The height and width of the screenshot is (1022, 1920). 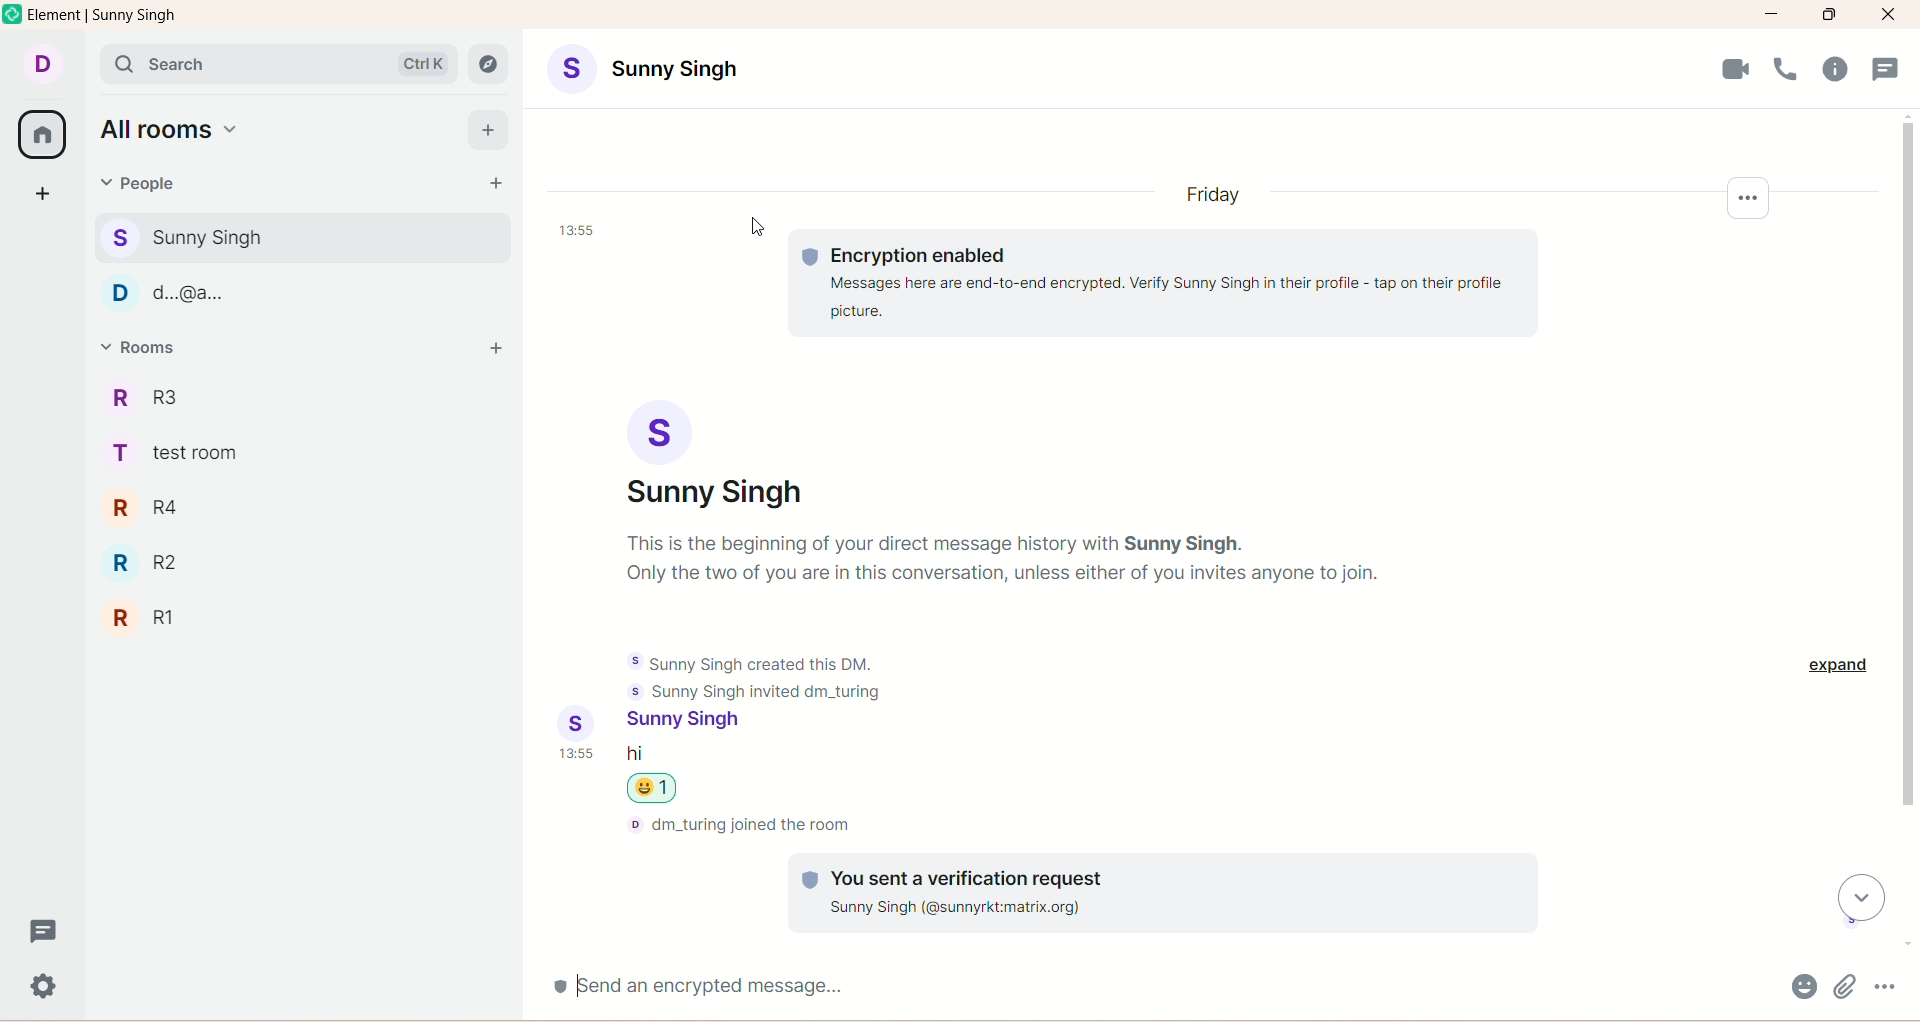 What do you see at coordinates (1002, 560) in the screenshot?
I see `text` at bounding box center [1002, 560].